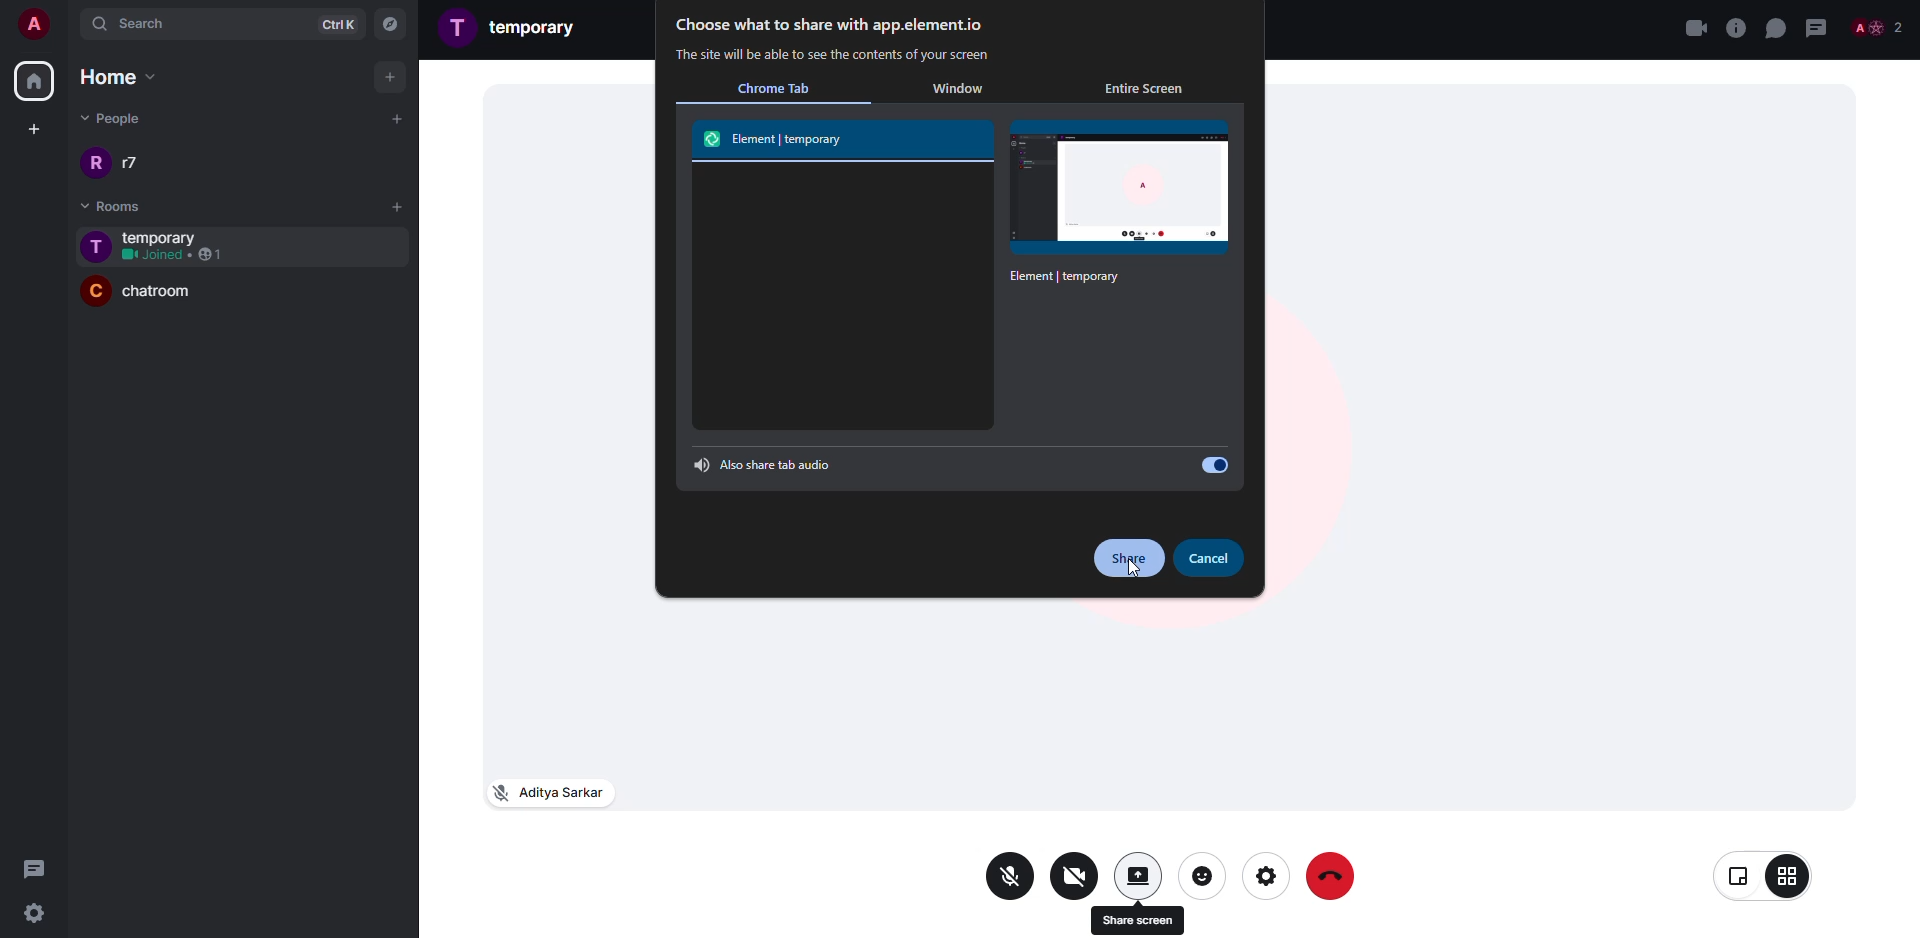 The image size is (1920, 938). Describe the element at coordinates (1143, 90) in the screenshot. I see `entire screen` at that location.